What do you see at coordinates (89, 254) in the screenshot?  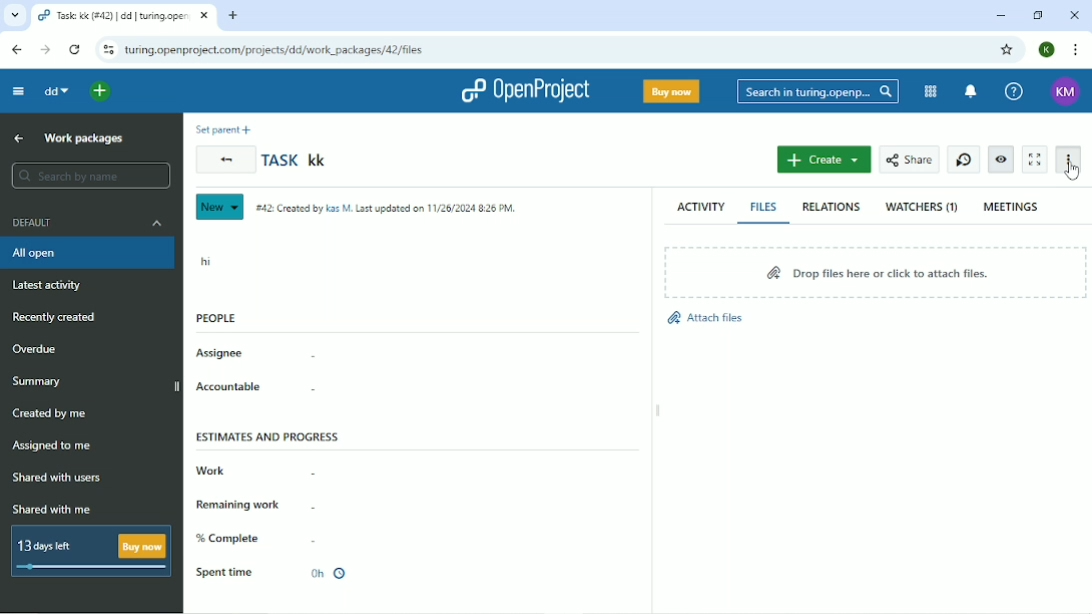 I see `All open` at bounding box center [89, 254].